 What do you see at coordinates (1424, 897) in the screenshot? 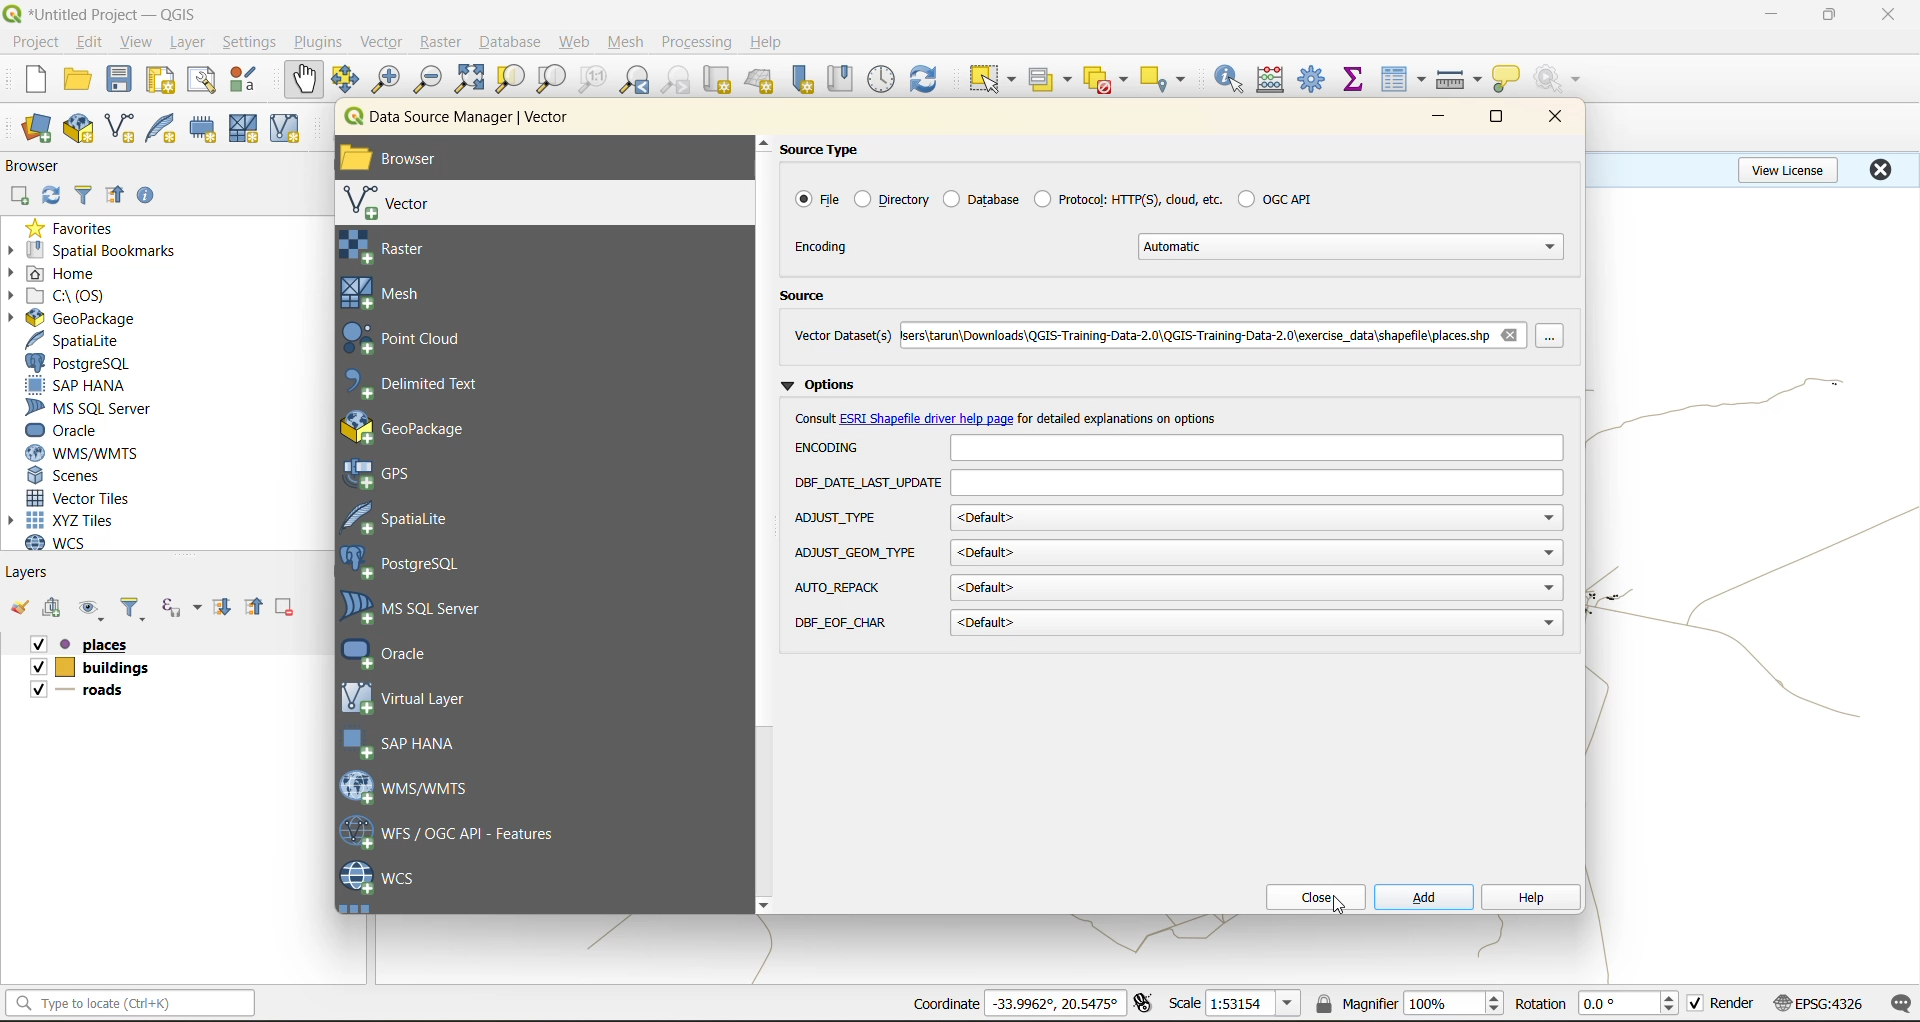
I see `add` at bounding box center [1424, 897].